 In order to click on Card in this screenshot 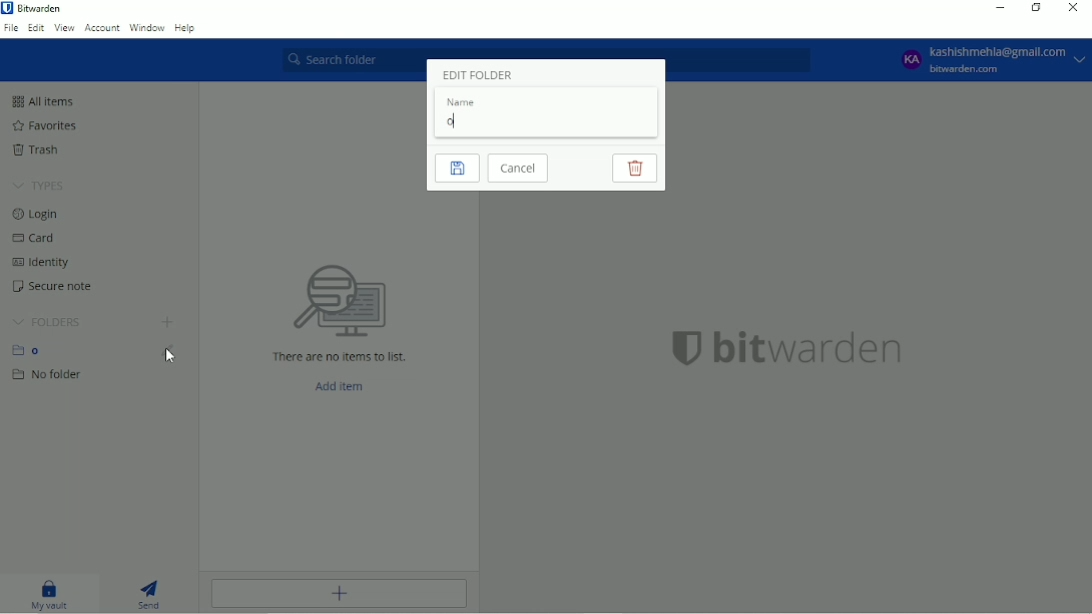, I will do `click(37, 238)`.